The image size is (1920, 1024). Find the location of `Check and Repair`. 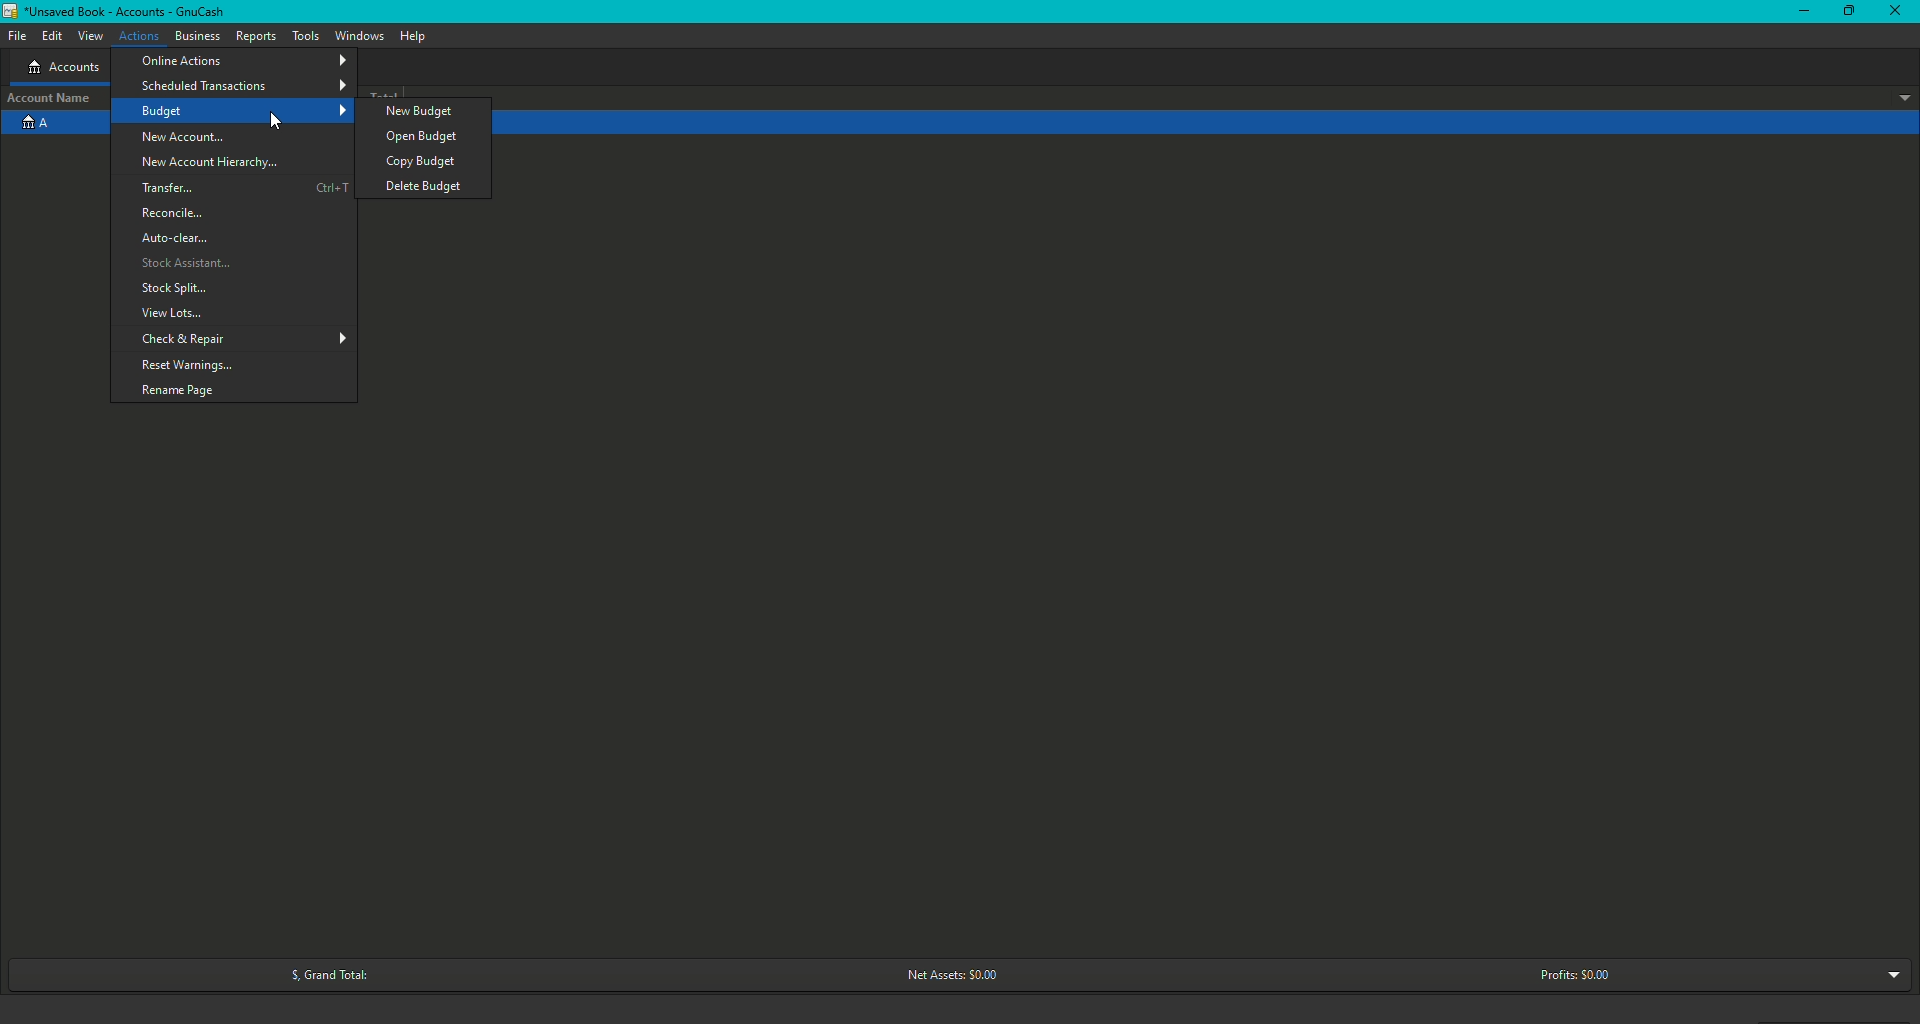

Check and Repair is located at coordinates (247, 340).